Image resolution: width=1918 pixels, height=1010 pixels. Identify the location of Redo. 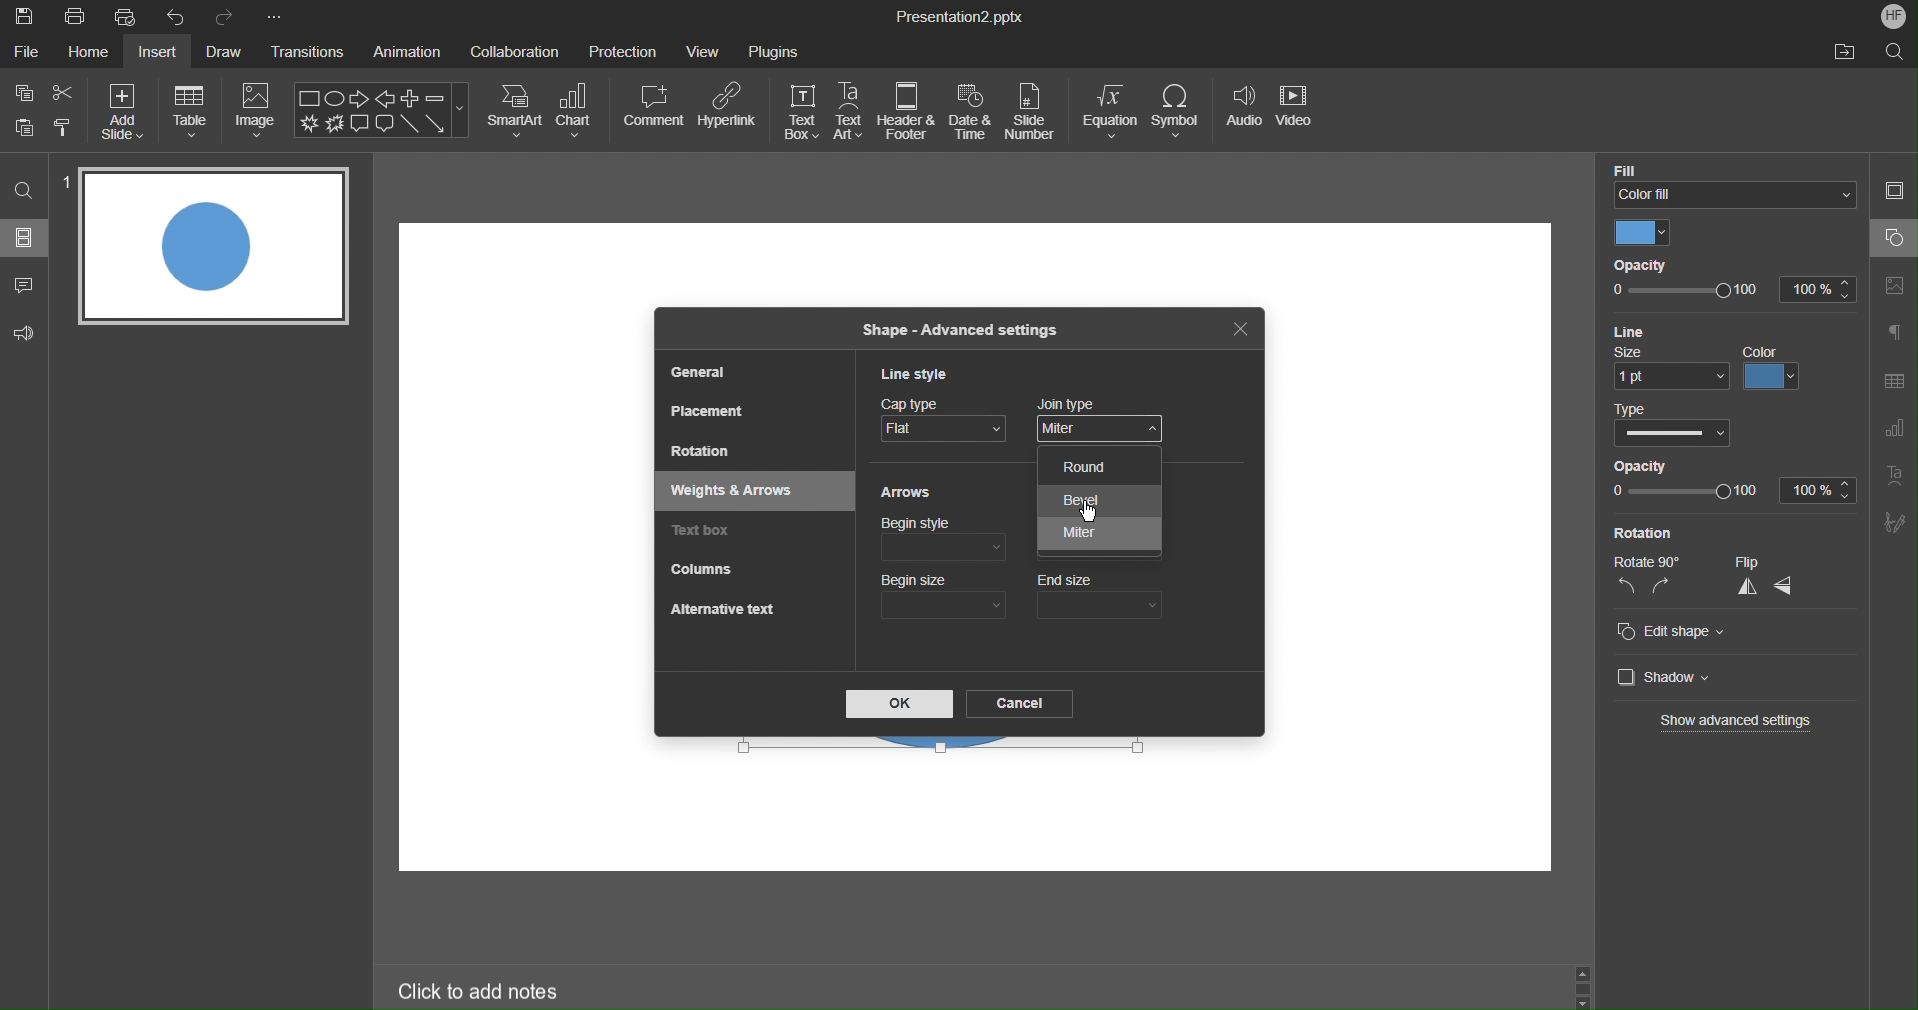
(226, 17).